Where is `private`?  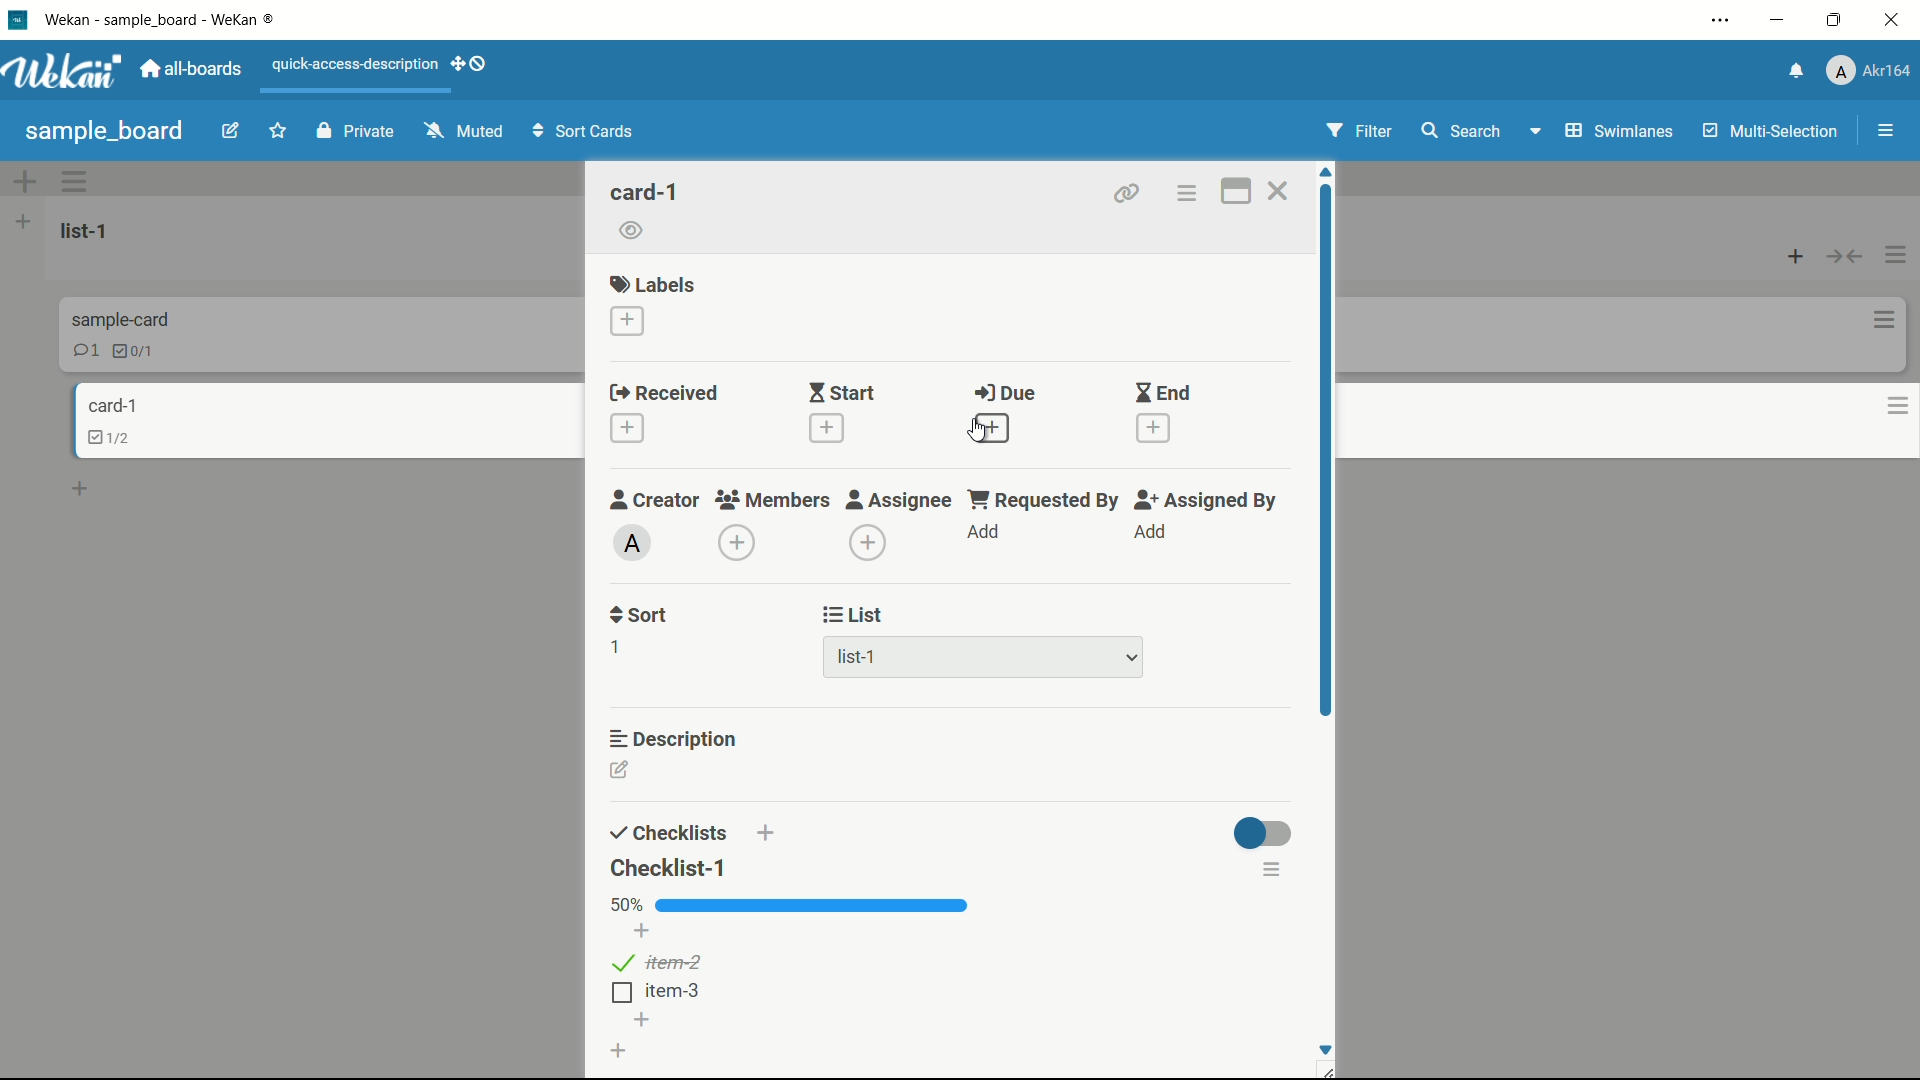 private is located at coordinates (355, 130).